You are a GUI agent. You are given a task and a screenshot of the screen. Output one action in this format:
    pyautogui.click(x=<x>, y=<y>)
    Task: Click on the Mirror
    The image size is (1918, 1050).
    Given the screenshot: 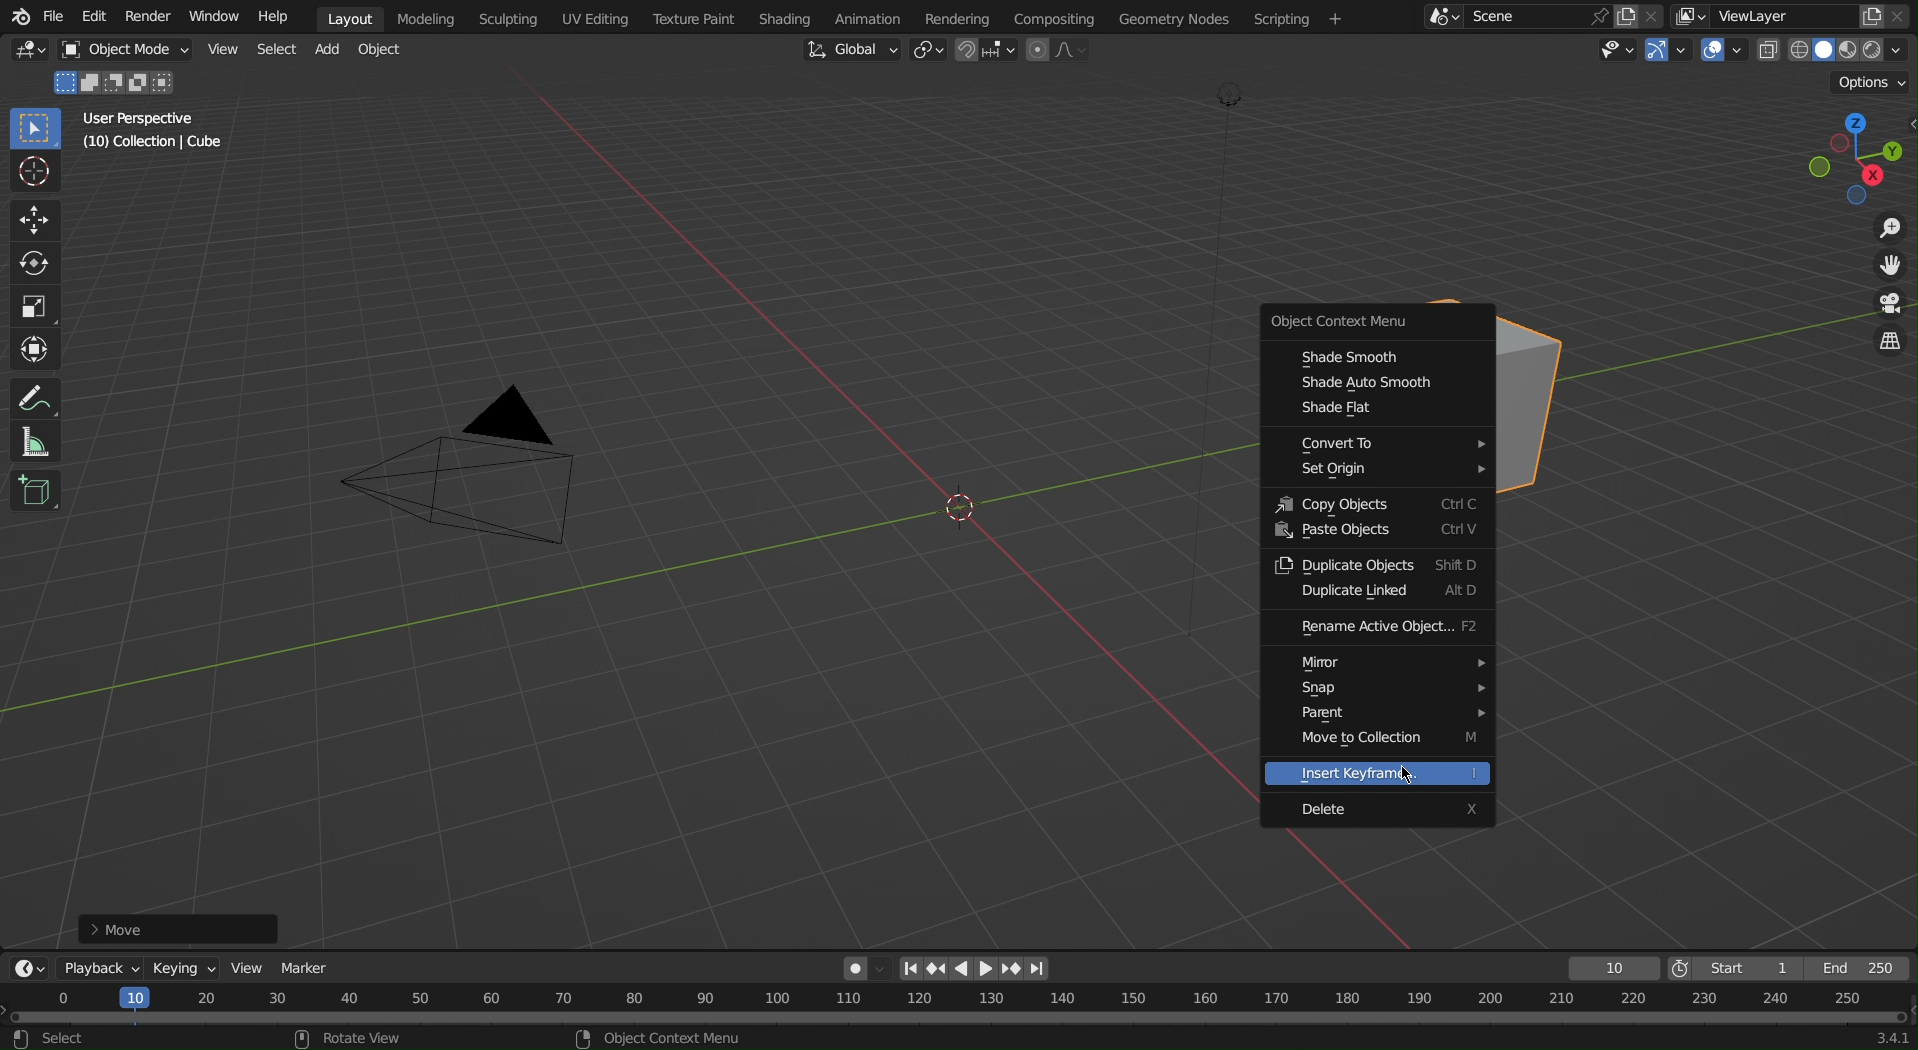 What is the action you would take?
    pyautogui.click(x=1381, y=661)
    